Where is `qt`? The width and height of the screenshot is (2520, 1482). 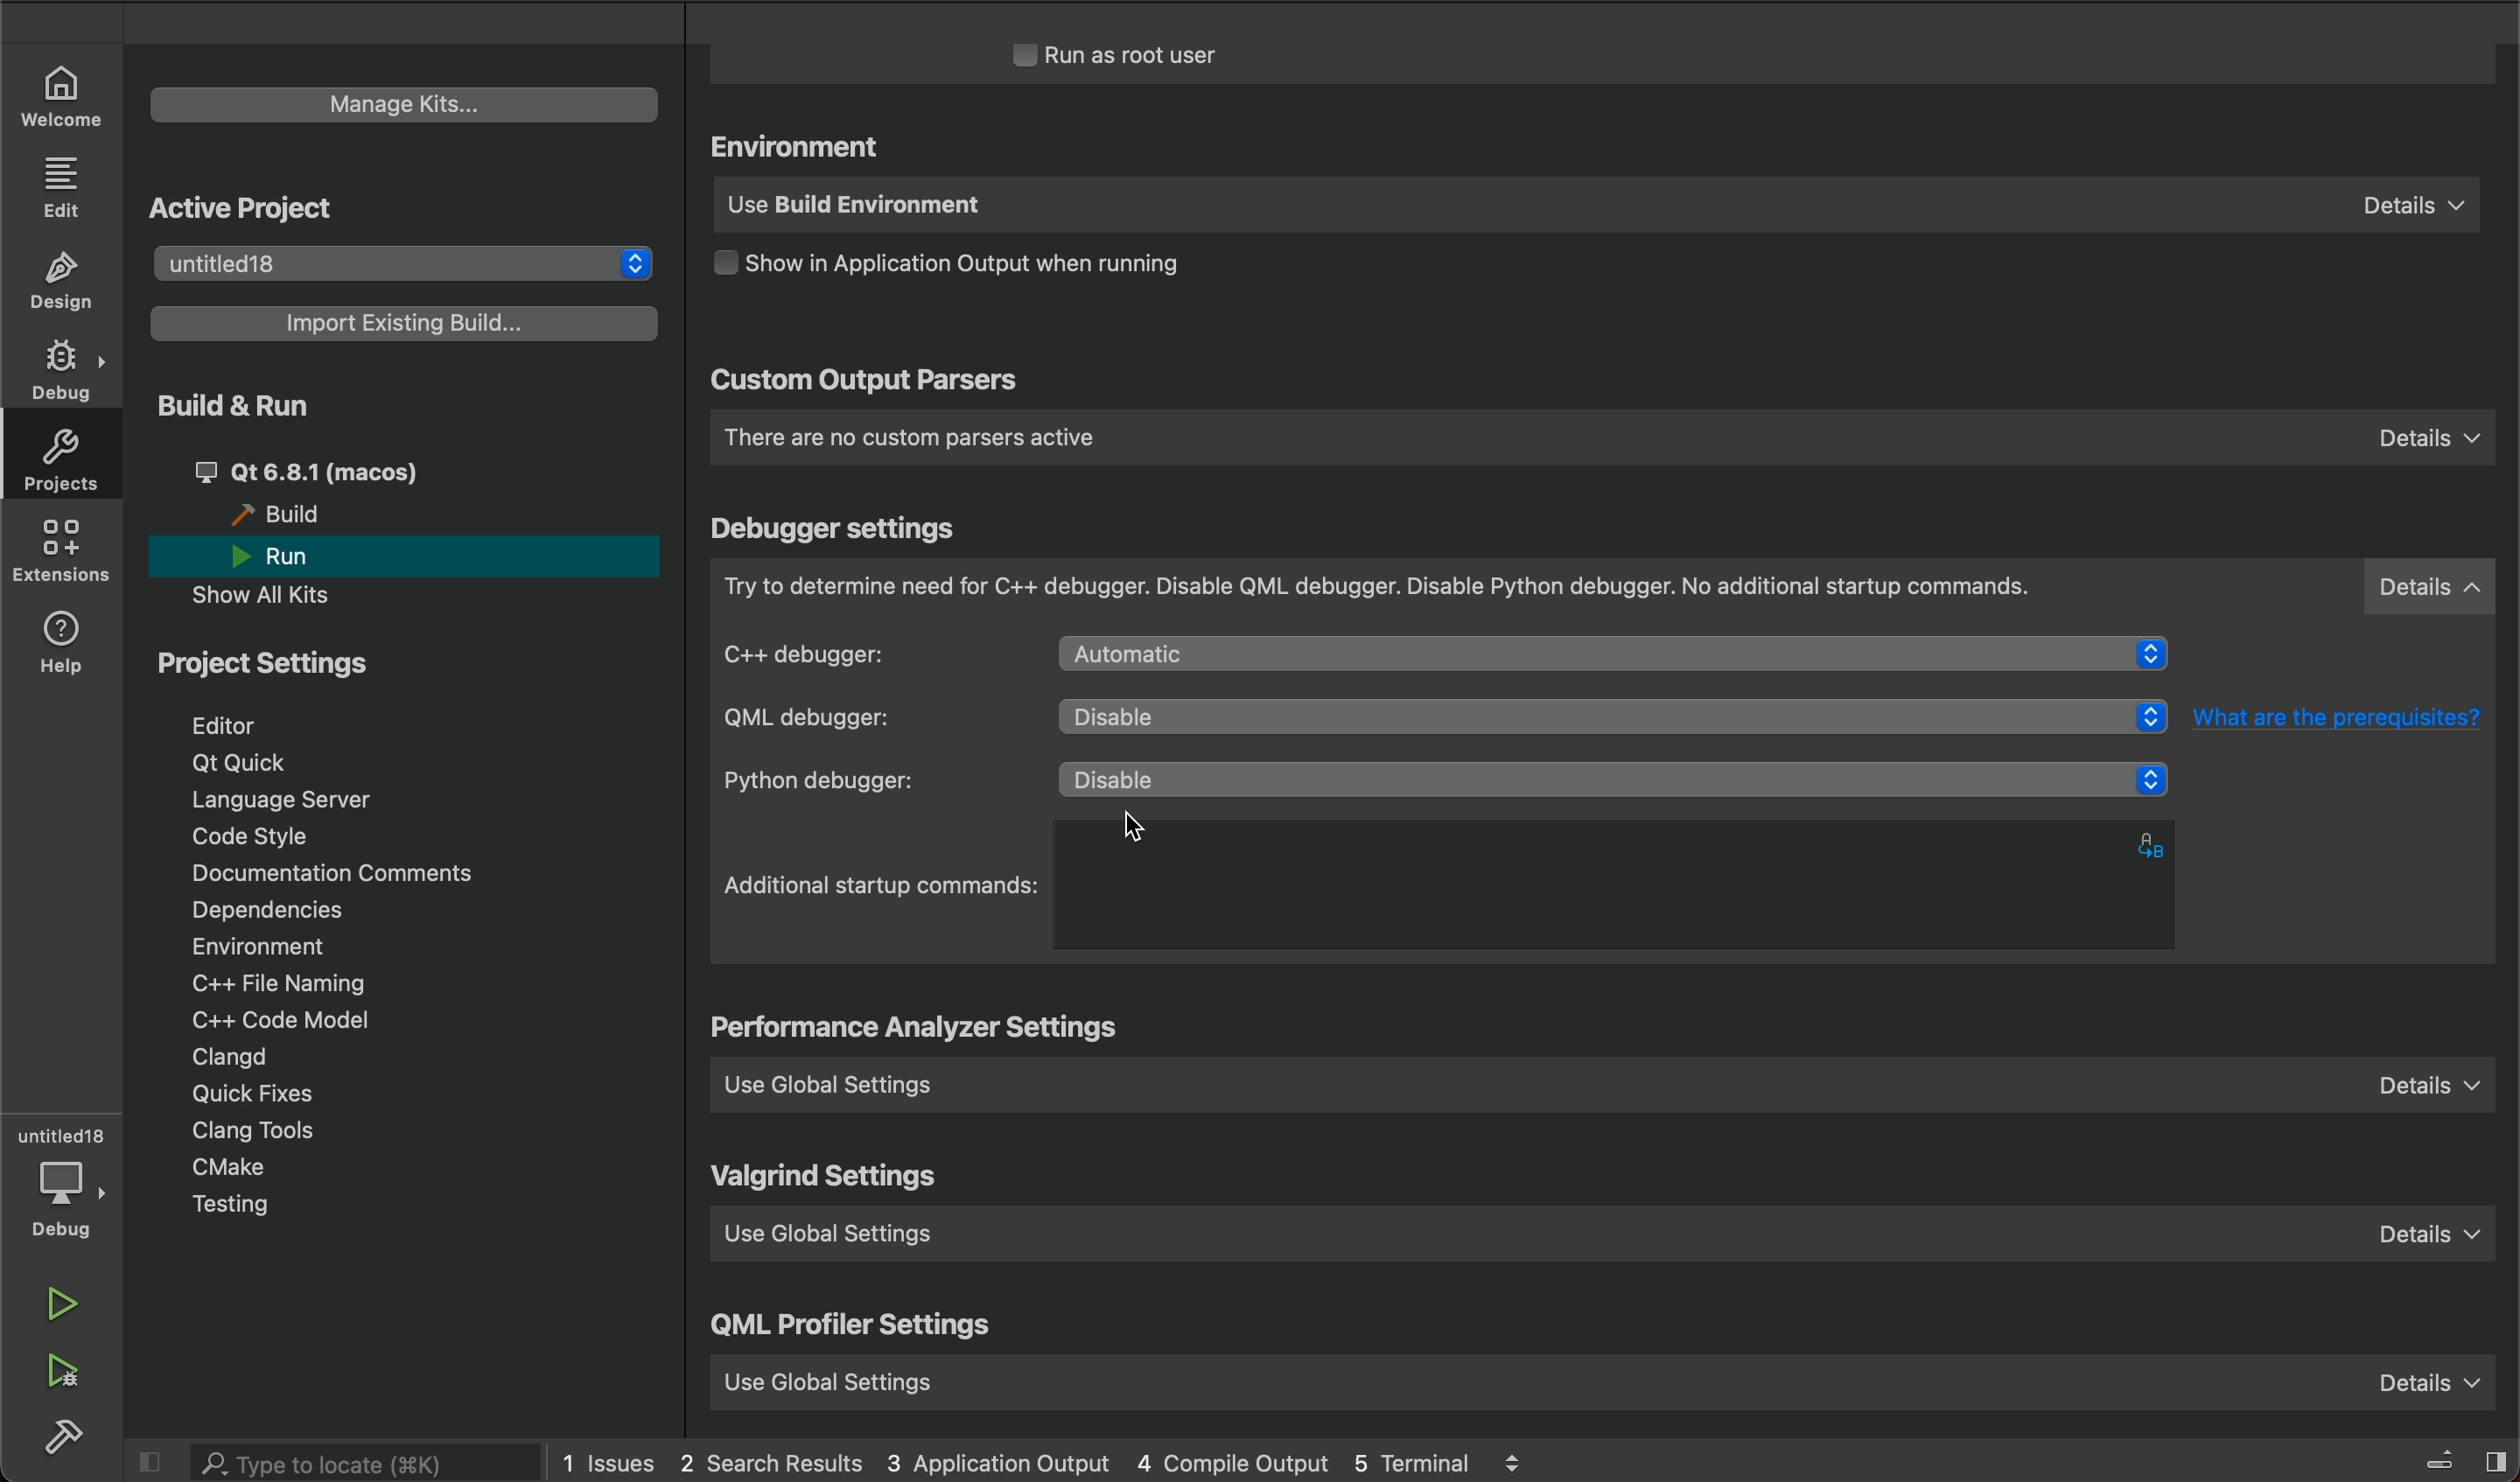
qt is located at coordinates (352, 470).